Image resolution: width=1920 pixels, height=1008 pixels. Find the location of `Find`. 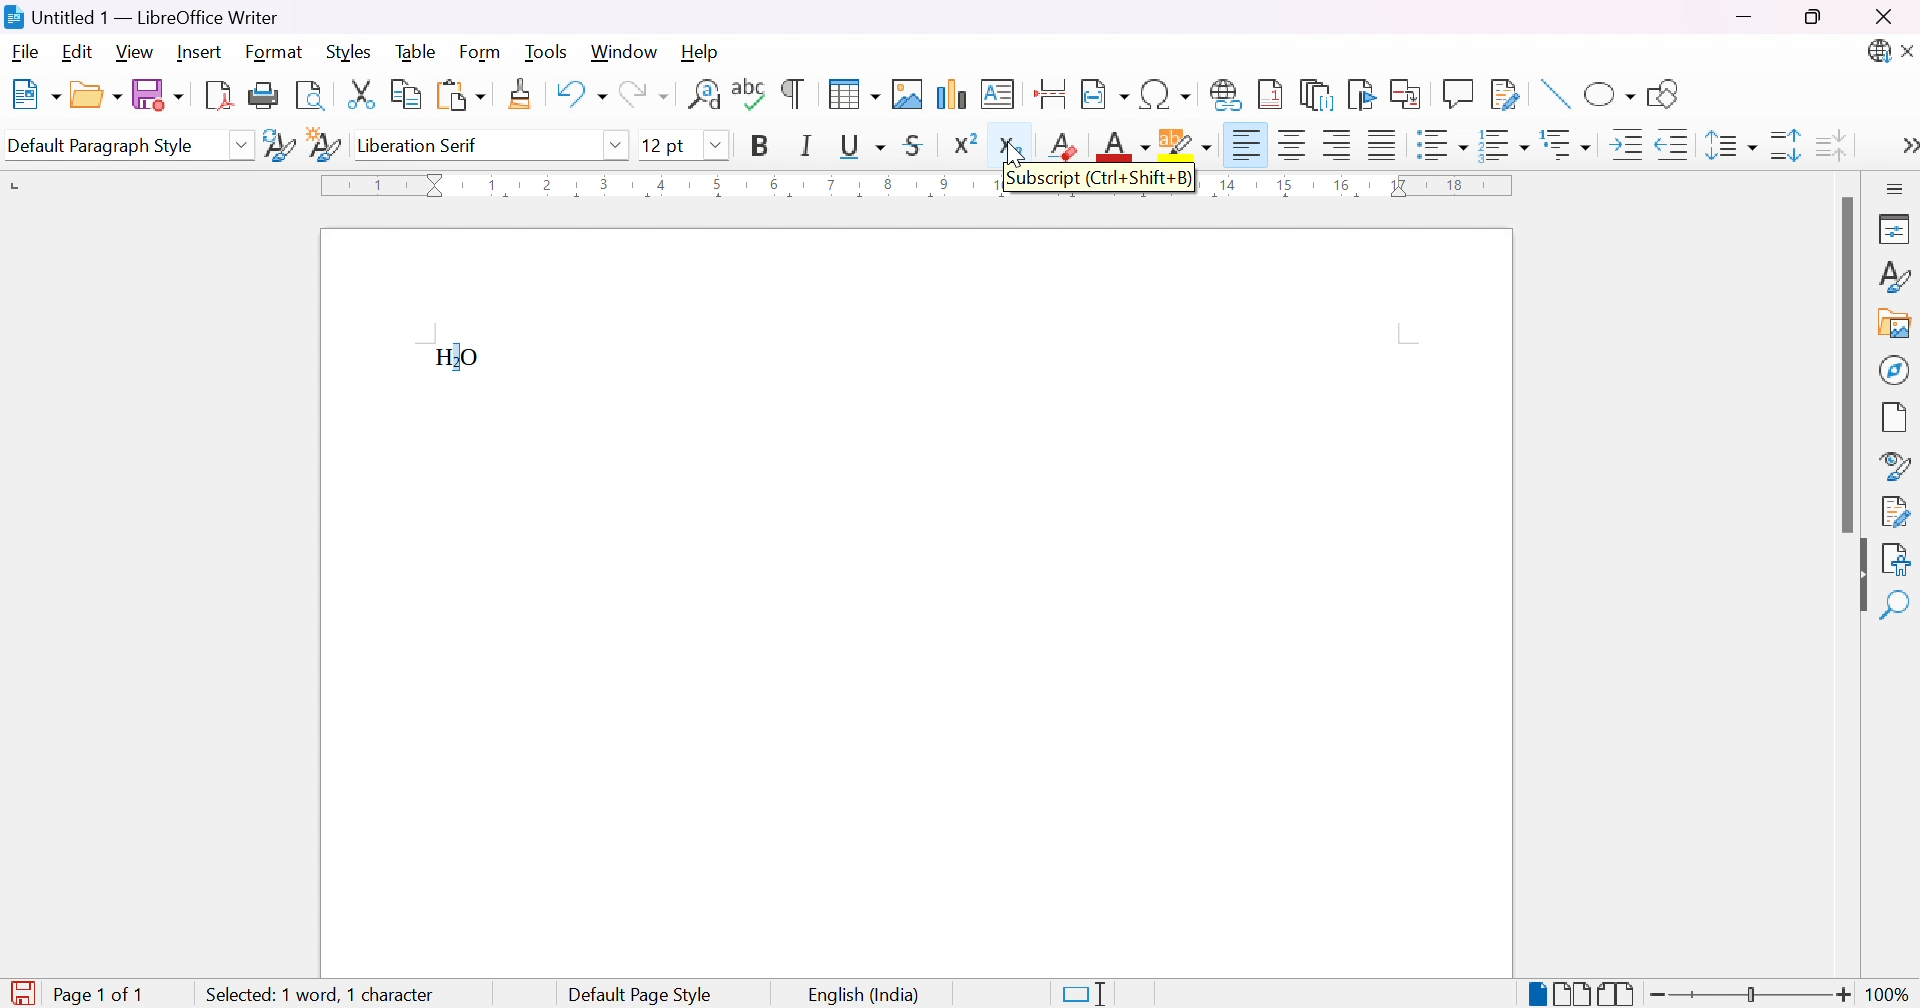

Find is located at coordinates (1895, 607).